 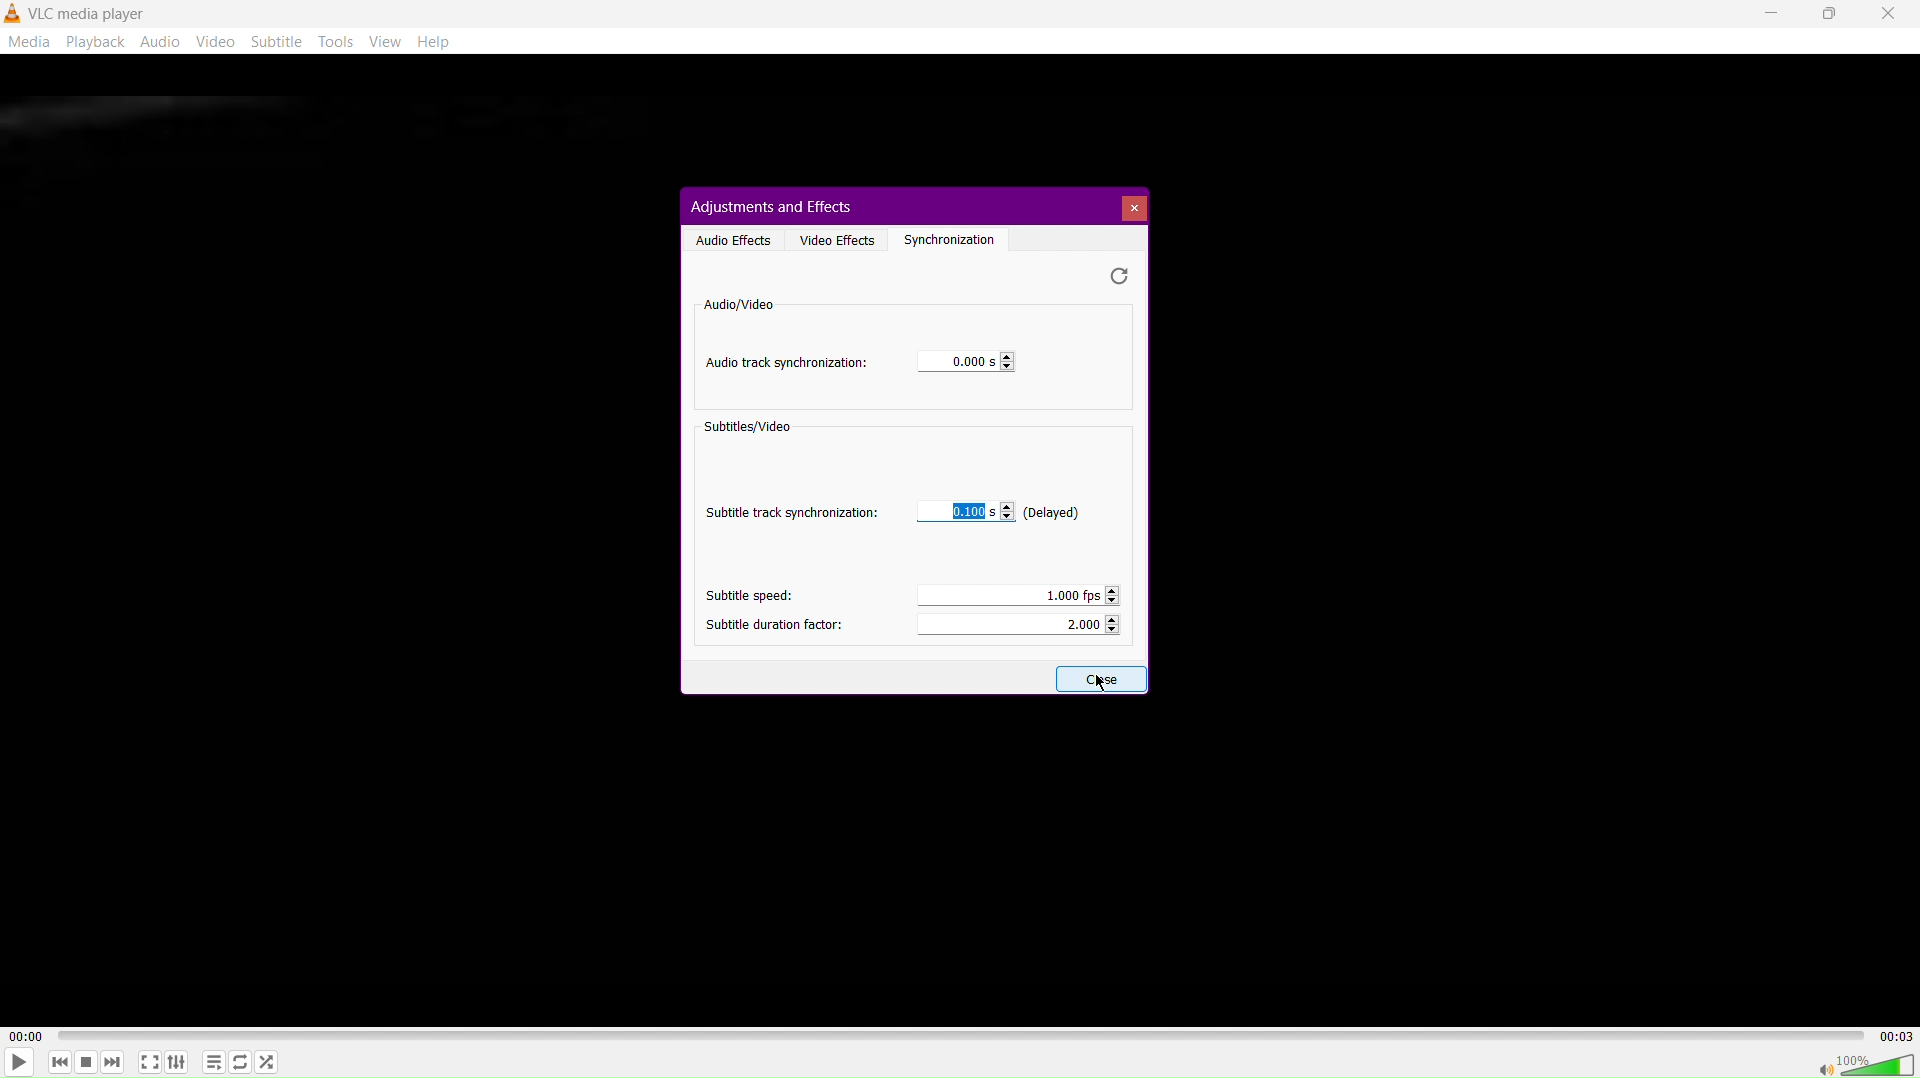 What do you see at coordinates (961, 1035) in the screenshot?
I see `timeline` at bounding box center [961, 1035].